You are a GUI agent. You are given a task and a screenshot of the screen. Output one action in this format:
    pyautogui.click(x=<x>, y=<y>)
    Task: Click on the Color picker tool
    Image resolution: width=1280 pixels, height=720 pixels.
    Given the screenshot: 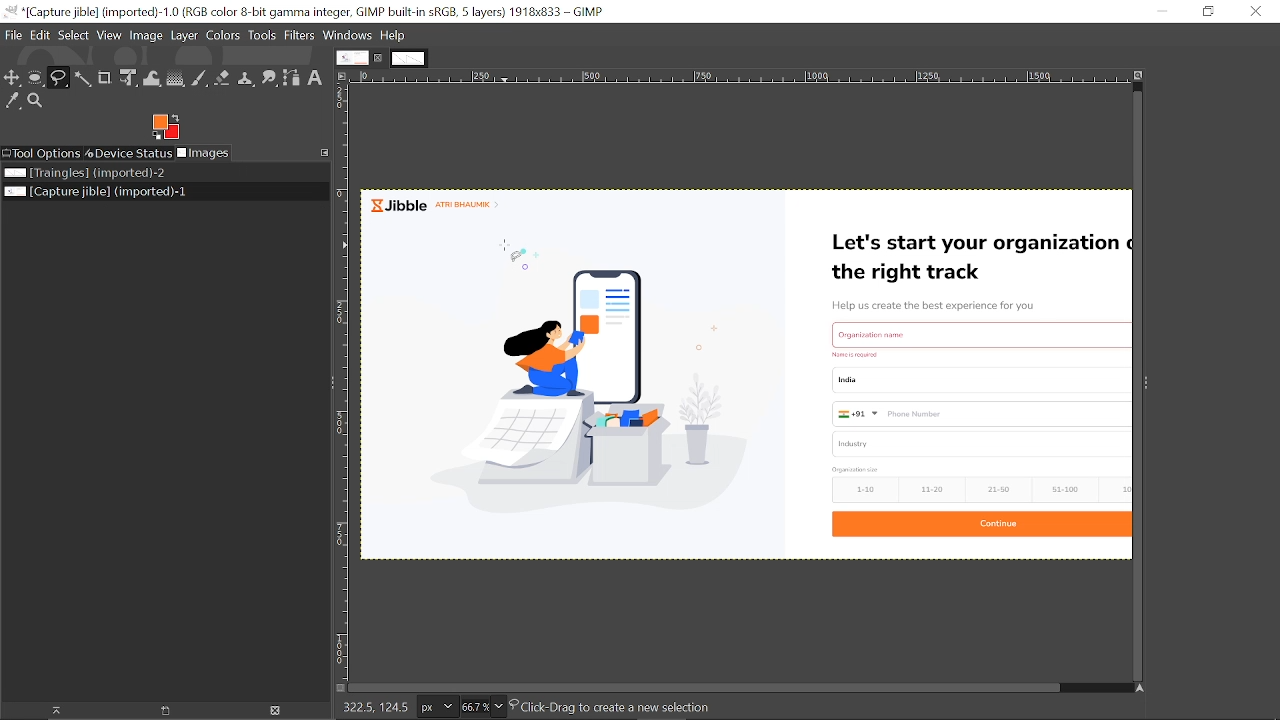 What is the action you would take?
    pyautogui.click(x=12, y=101)
    